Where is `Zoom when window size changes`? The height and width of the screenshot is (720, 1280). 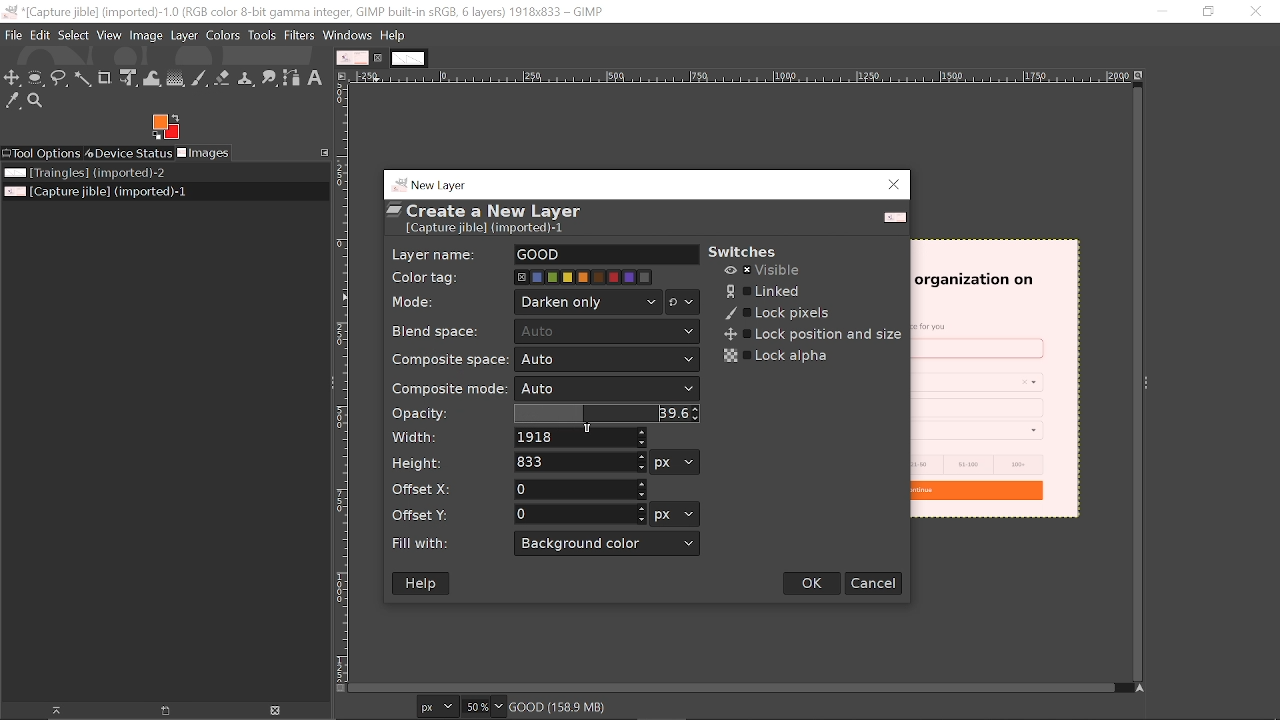
Zoom when window size changes is located at coordinates (1142, 77).